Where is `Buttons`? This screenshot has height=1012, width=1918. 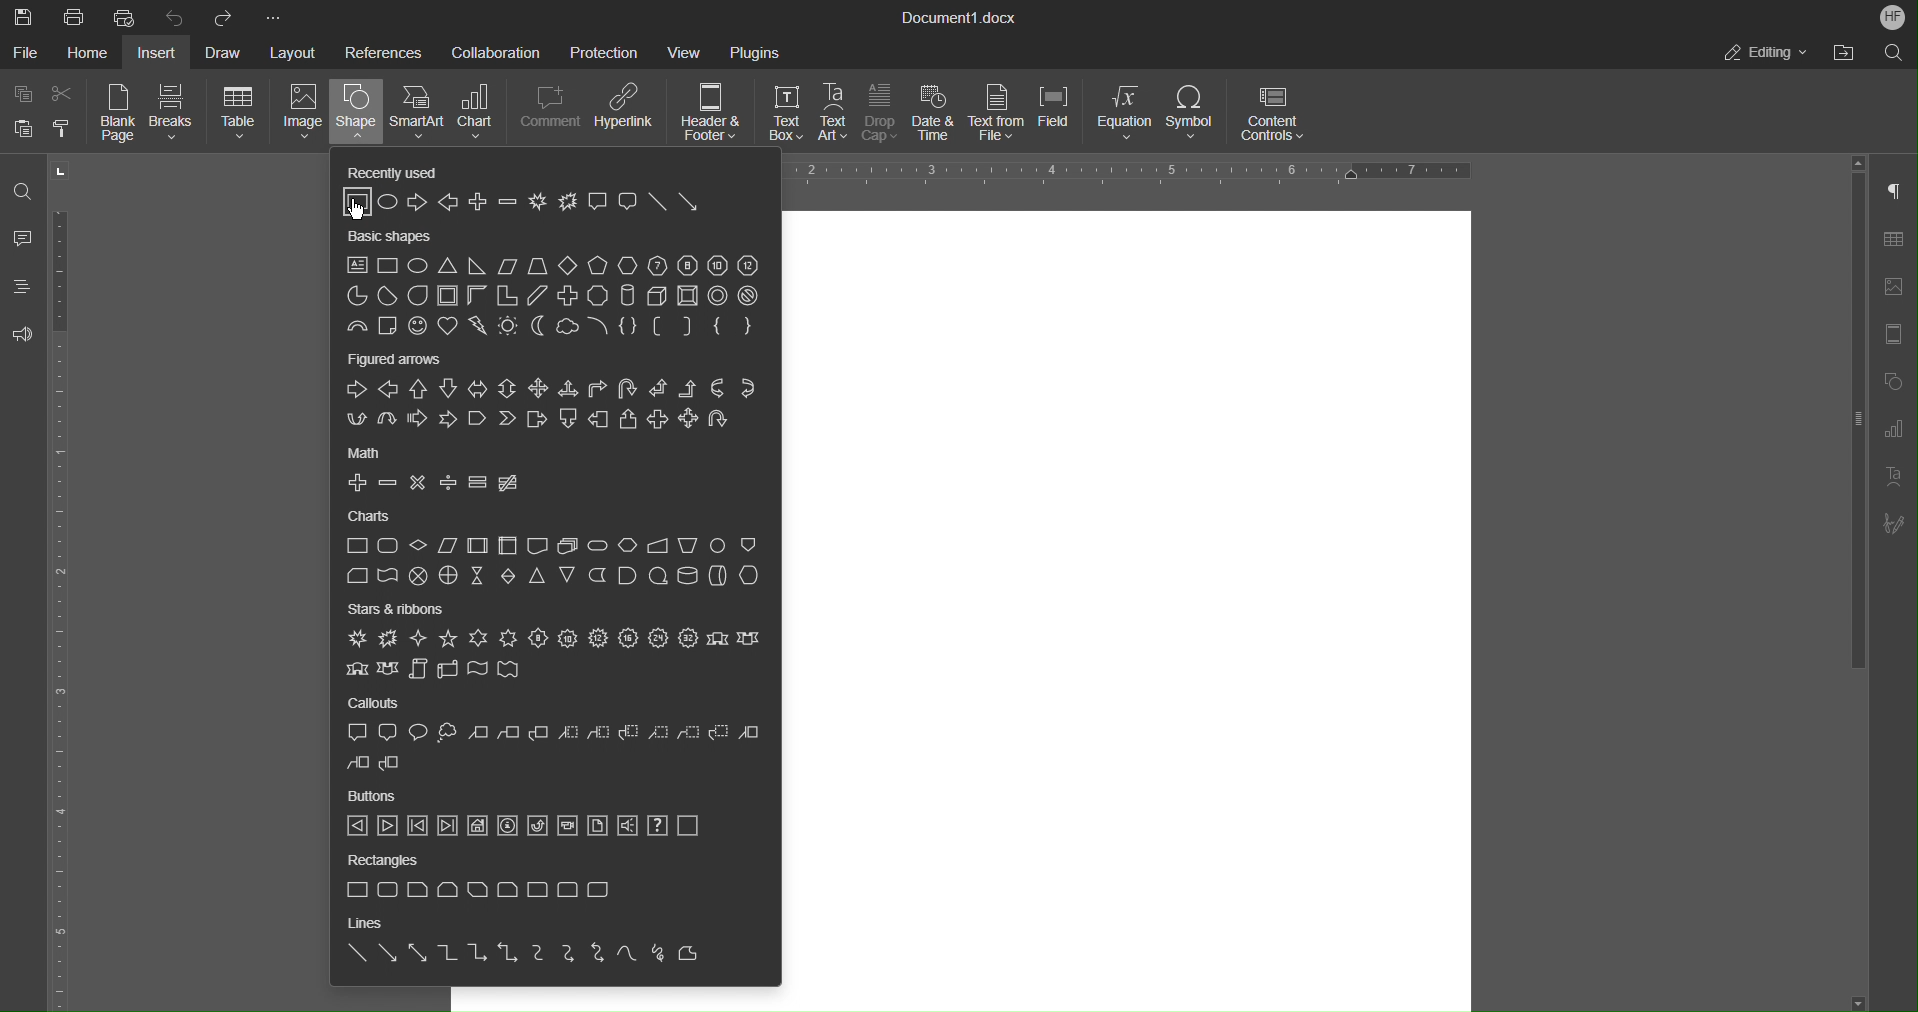 Buttons is located at coordinates (376, 797).